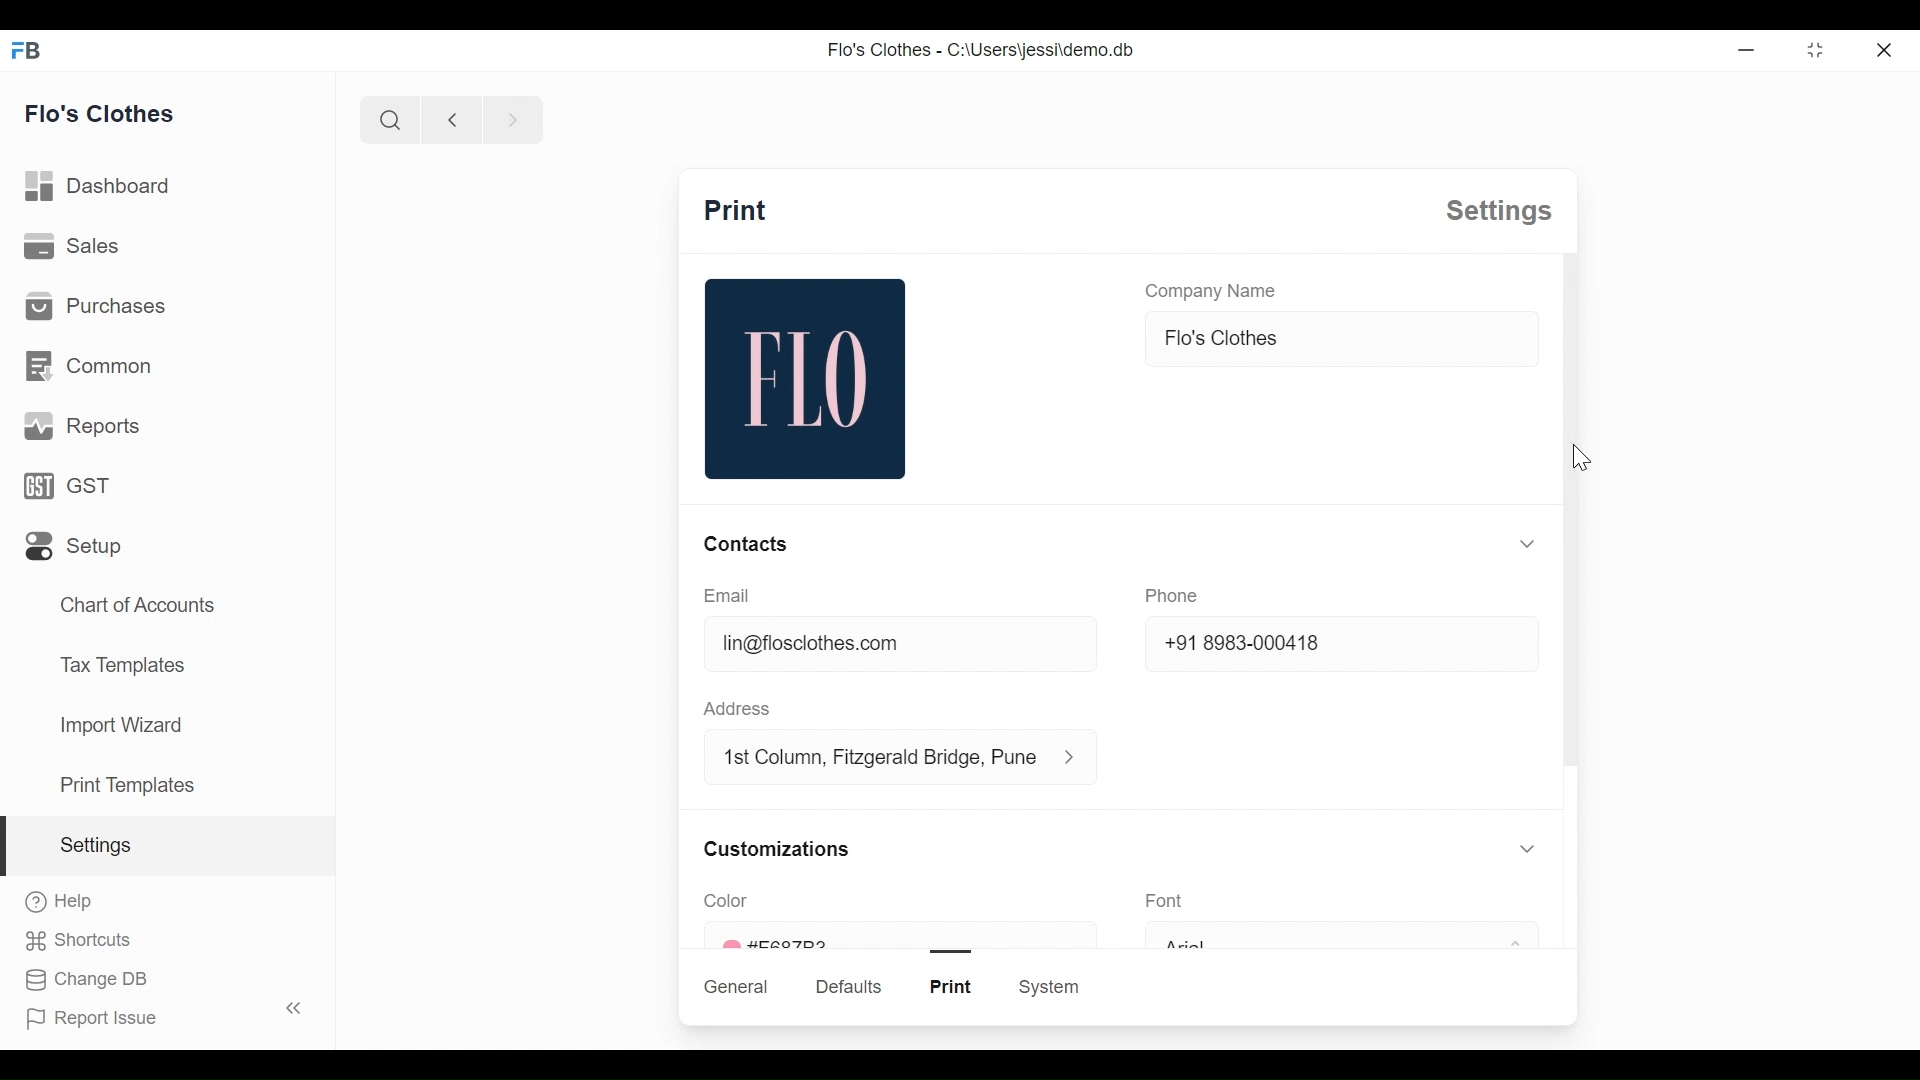 This screenshot has width=1920, height=1080. What do you see at coordinates (1343, 643) in the screenshot?
I see `+91 8983-000418` at bounding box center [1343, 643].